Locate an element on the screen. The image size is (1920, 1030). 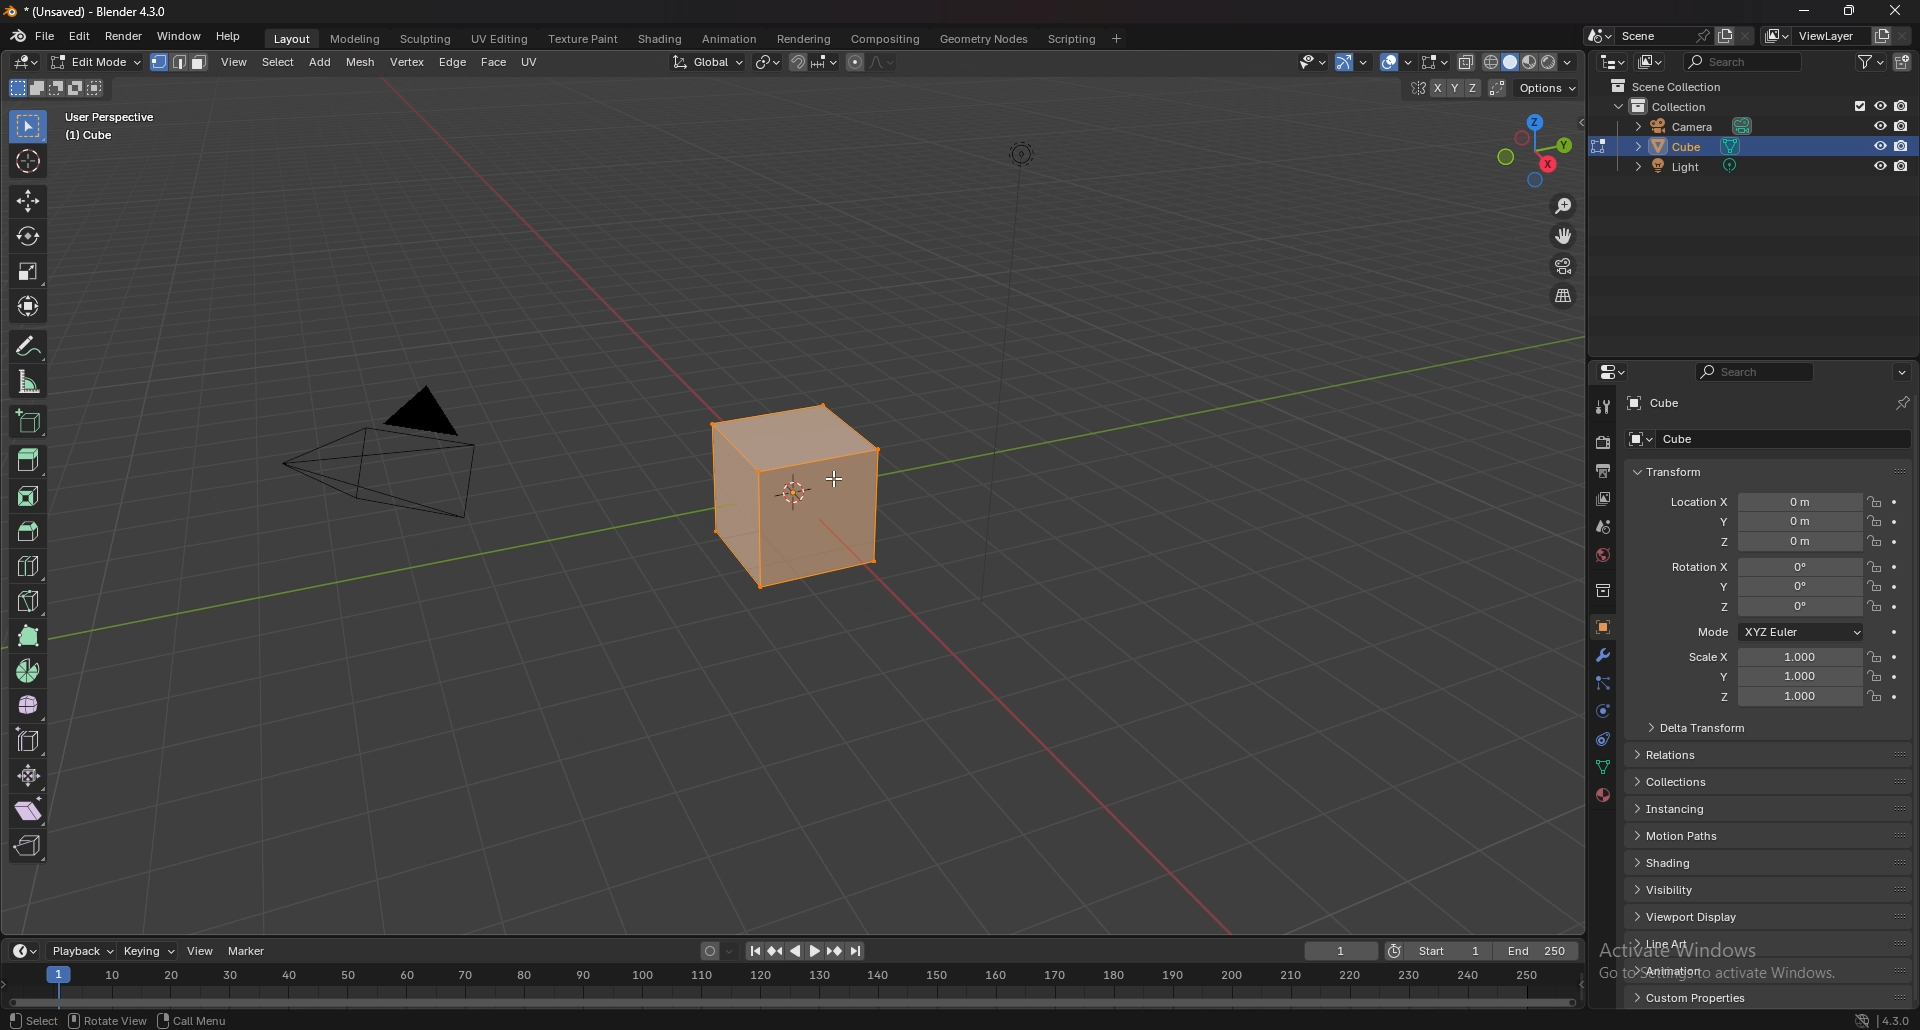
blender is located at coordinates (18, 37).